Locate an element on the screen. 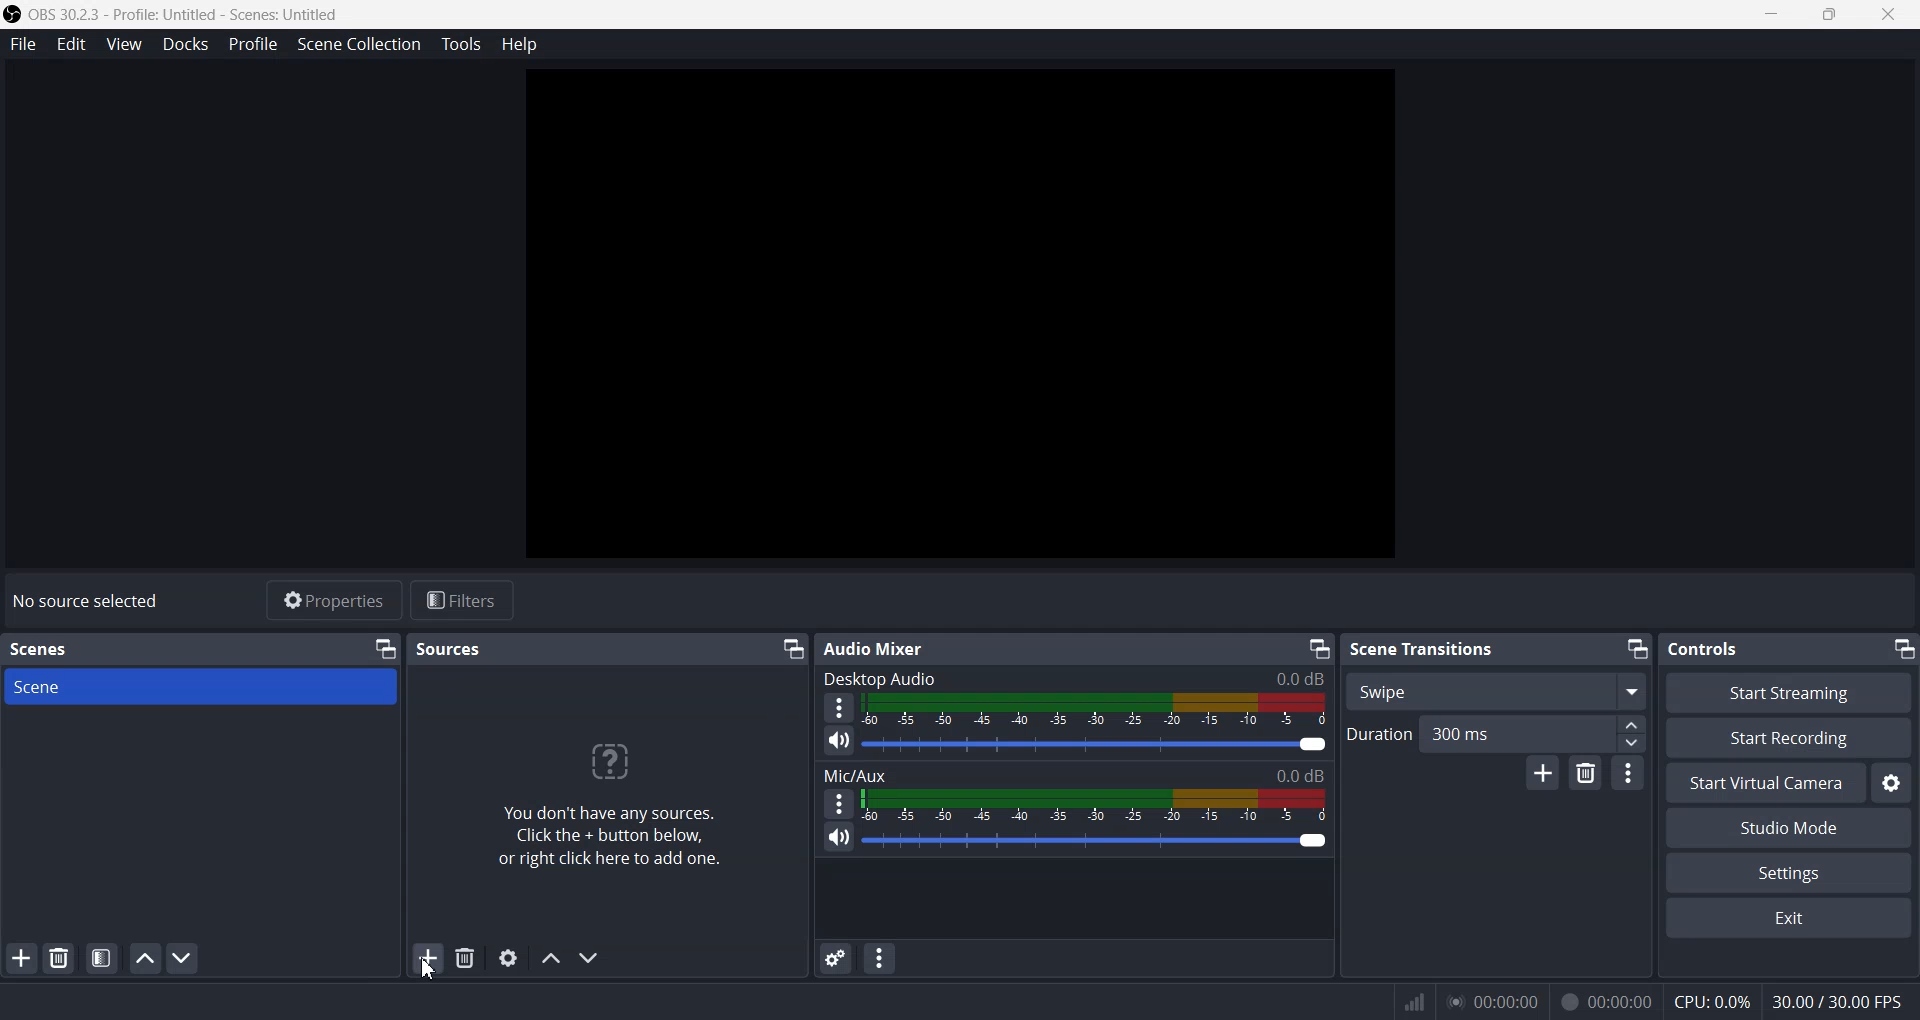  Volume Adjuster is located at coordinates (1093, 839).